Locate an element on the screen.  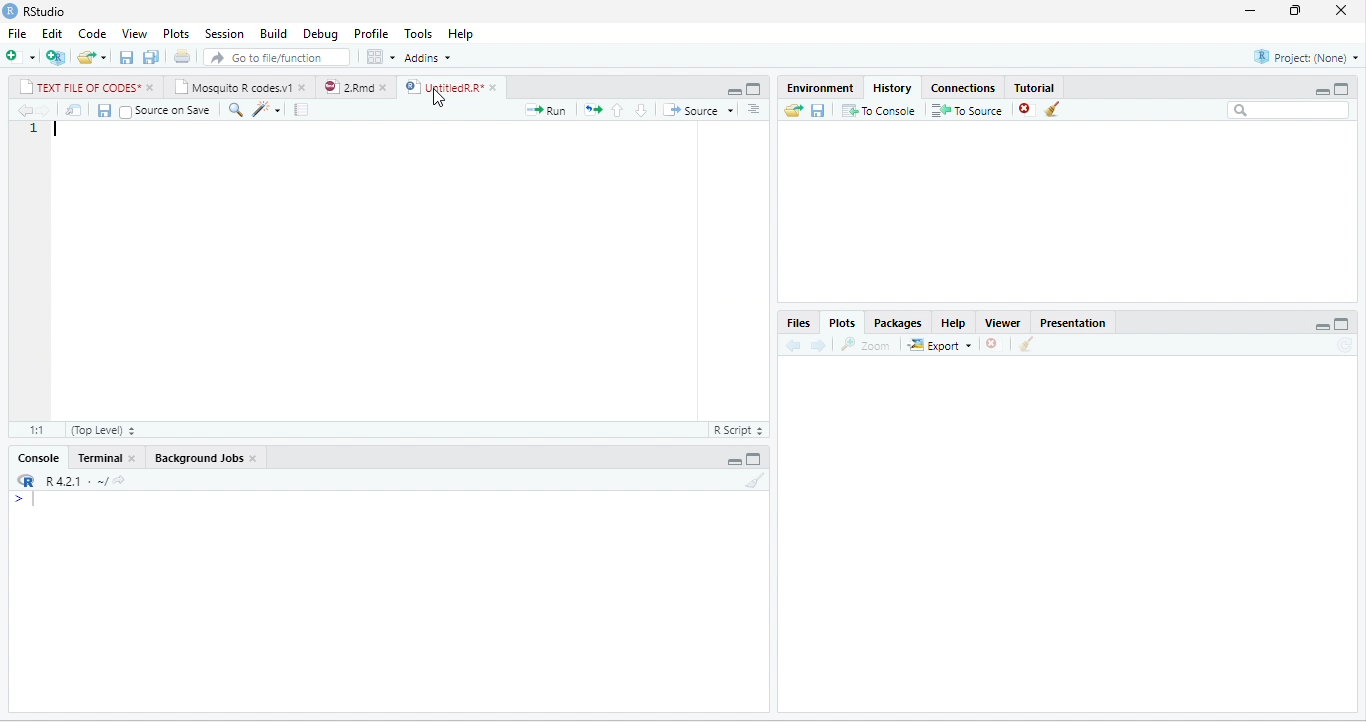
options is located at coordinates (381, 57).